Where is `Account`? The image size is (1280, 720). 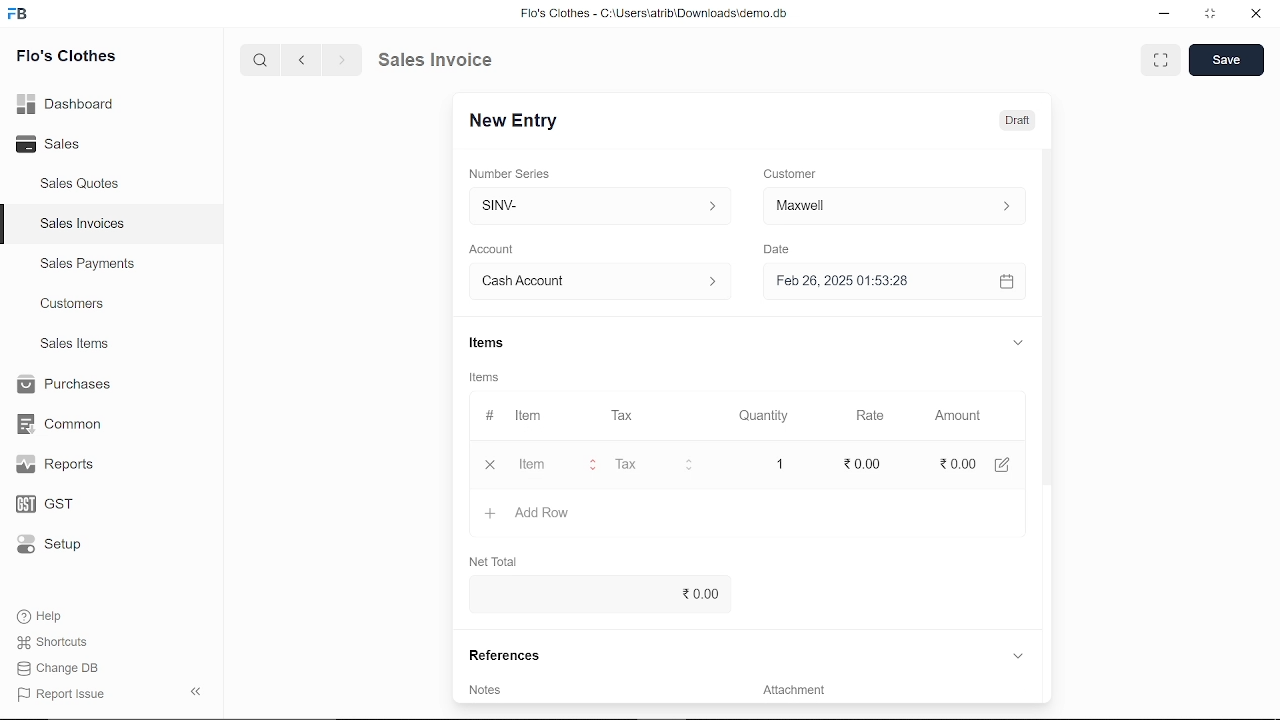
Account is located at coordinates (497, 250).